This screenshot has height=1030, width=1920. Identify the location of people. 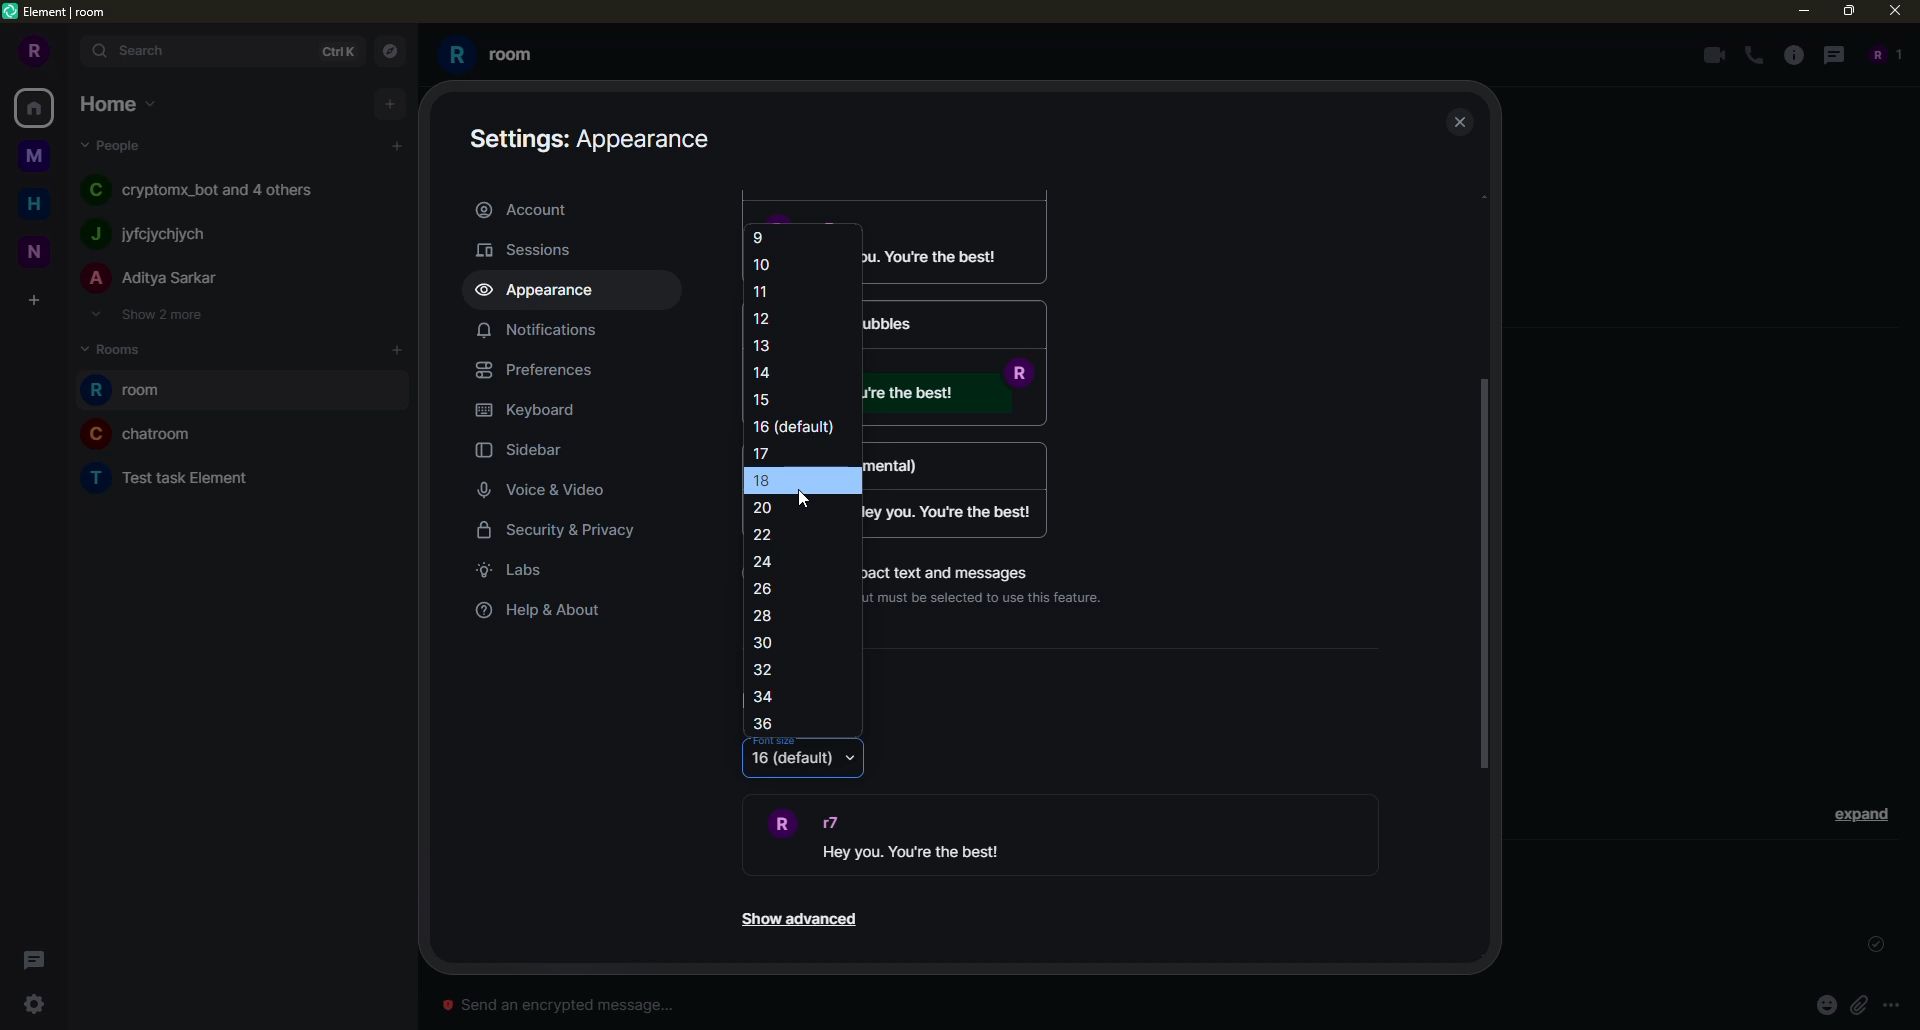
(154, 279).